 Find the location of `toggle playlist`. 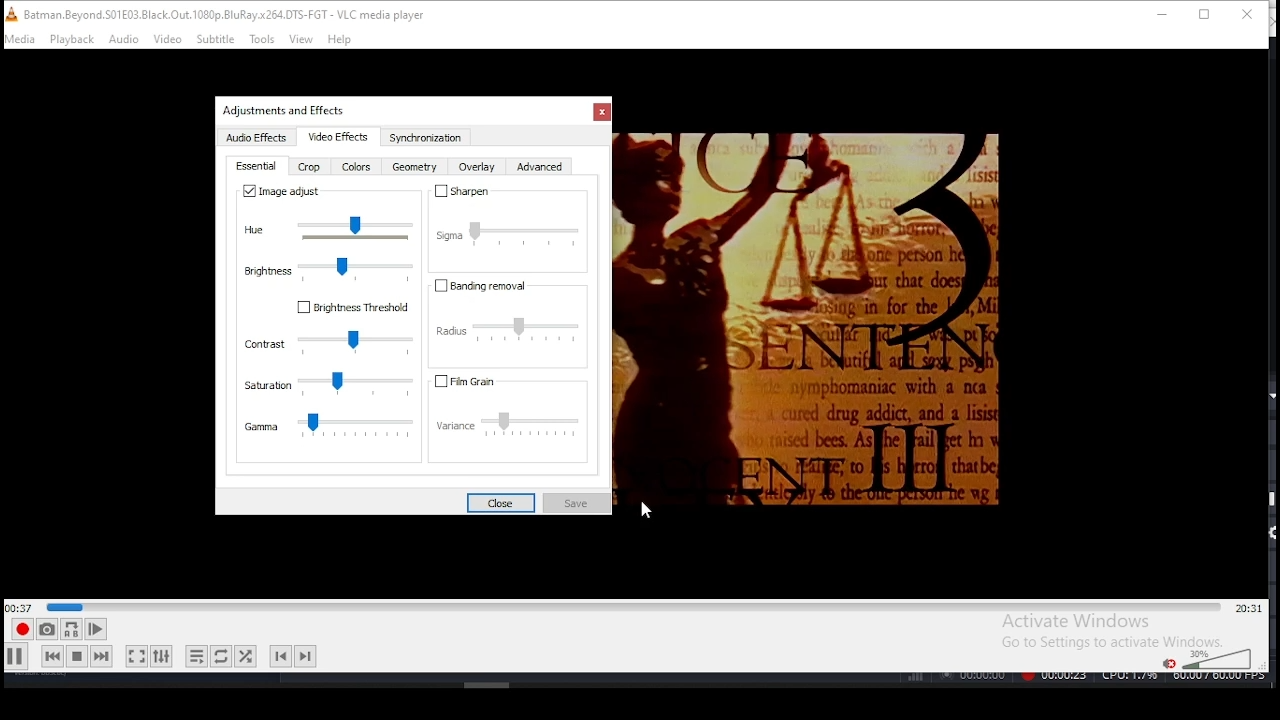

toggle playlist is located at coordinates (196, 654).